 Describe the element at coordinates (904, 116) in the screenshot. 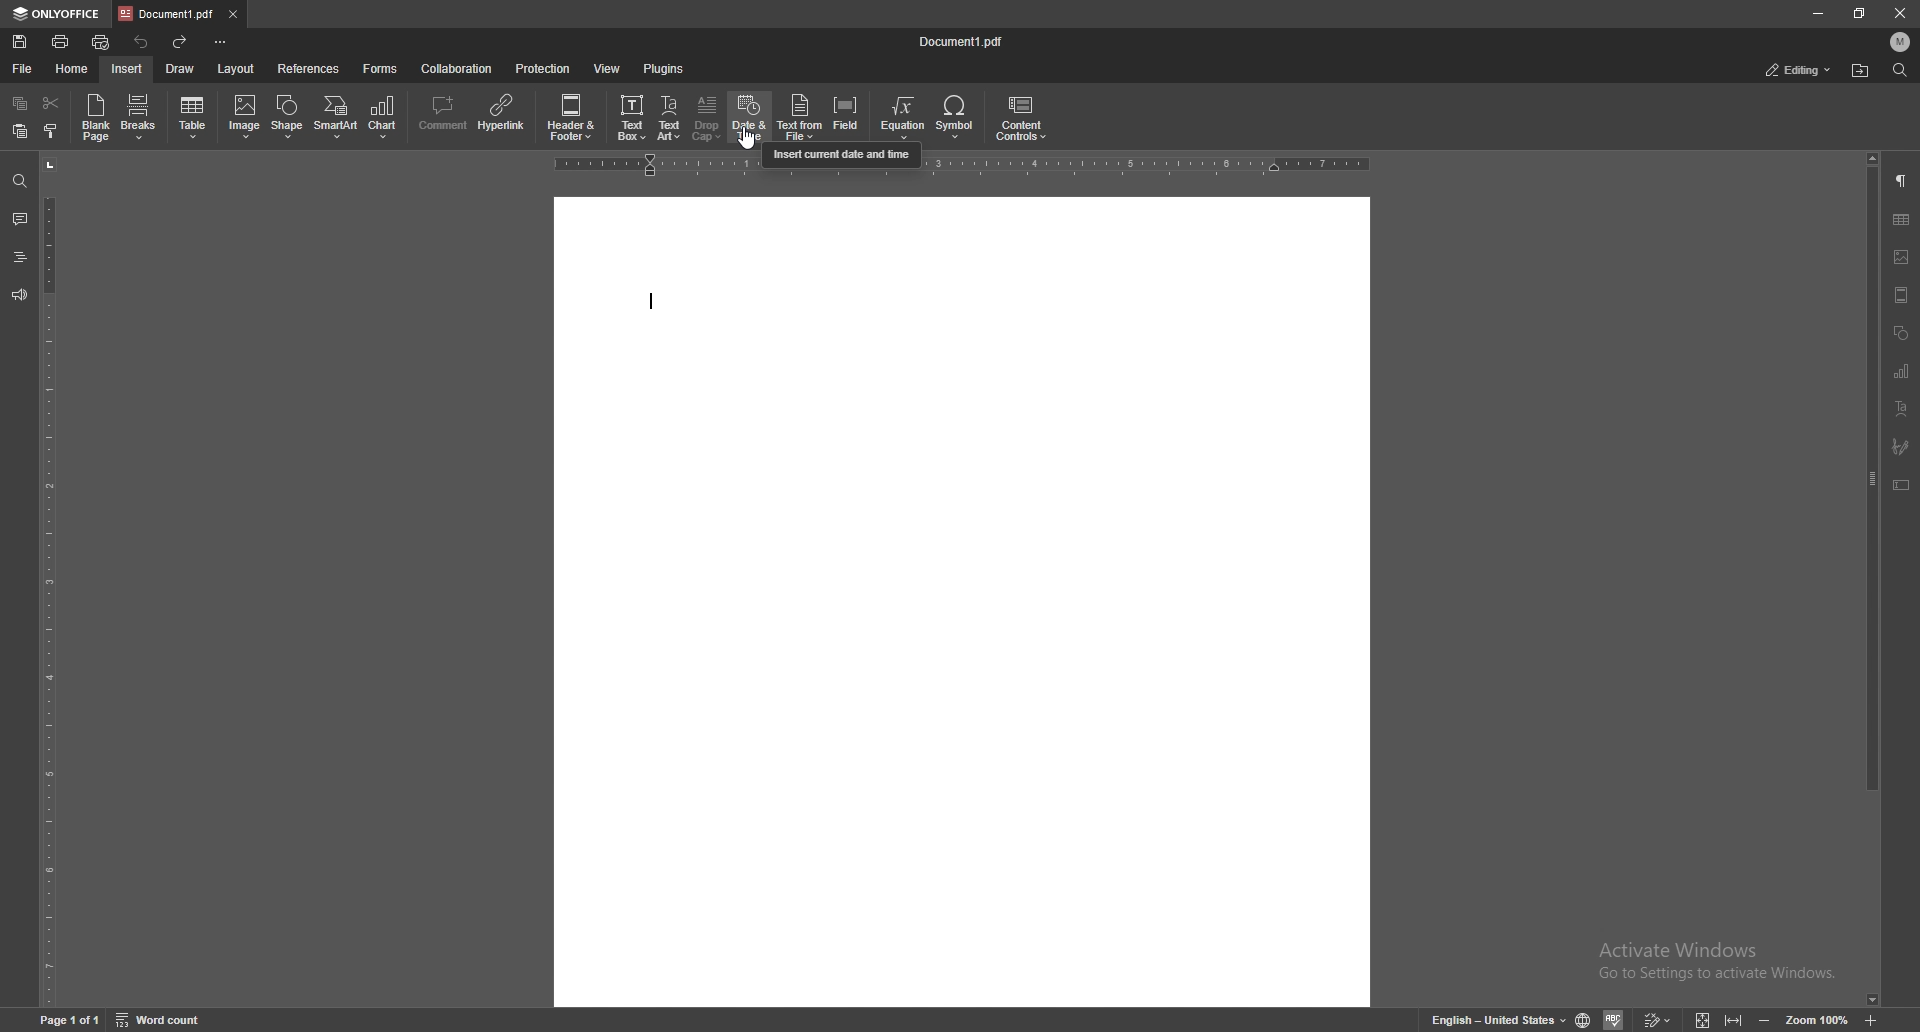

I see `equation` at that location.